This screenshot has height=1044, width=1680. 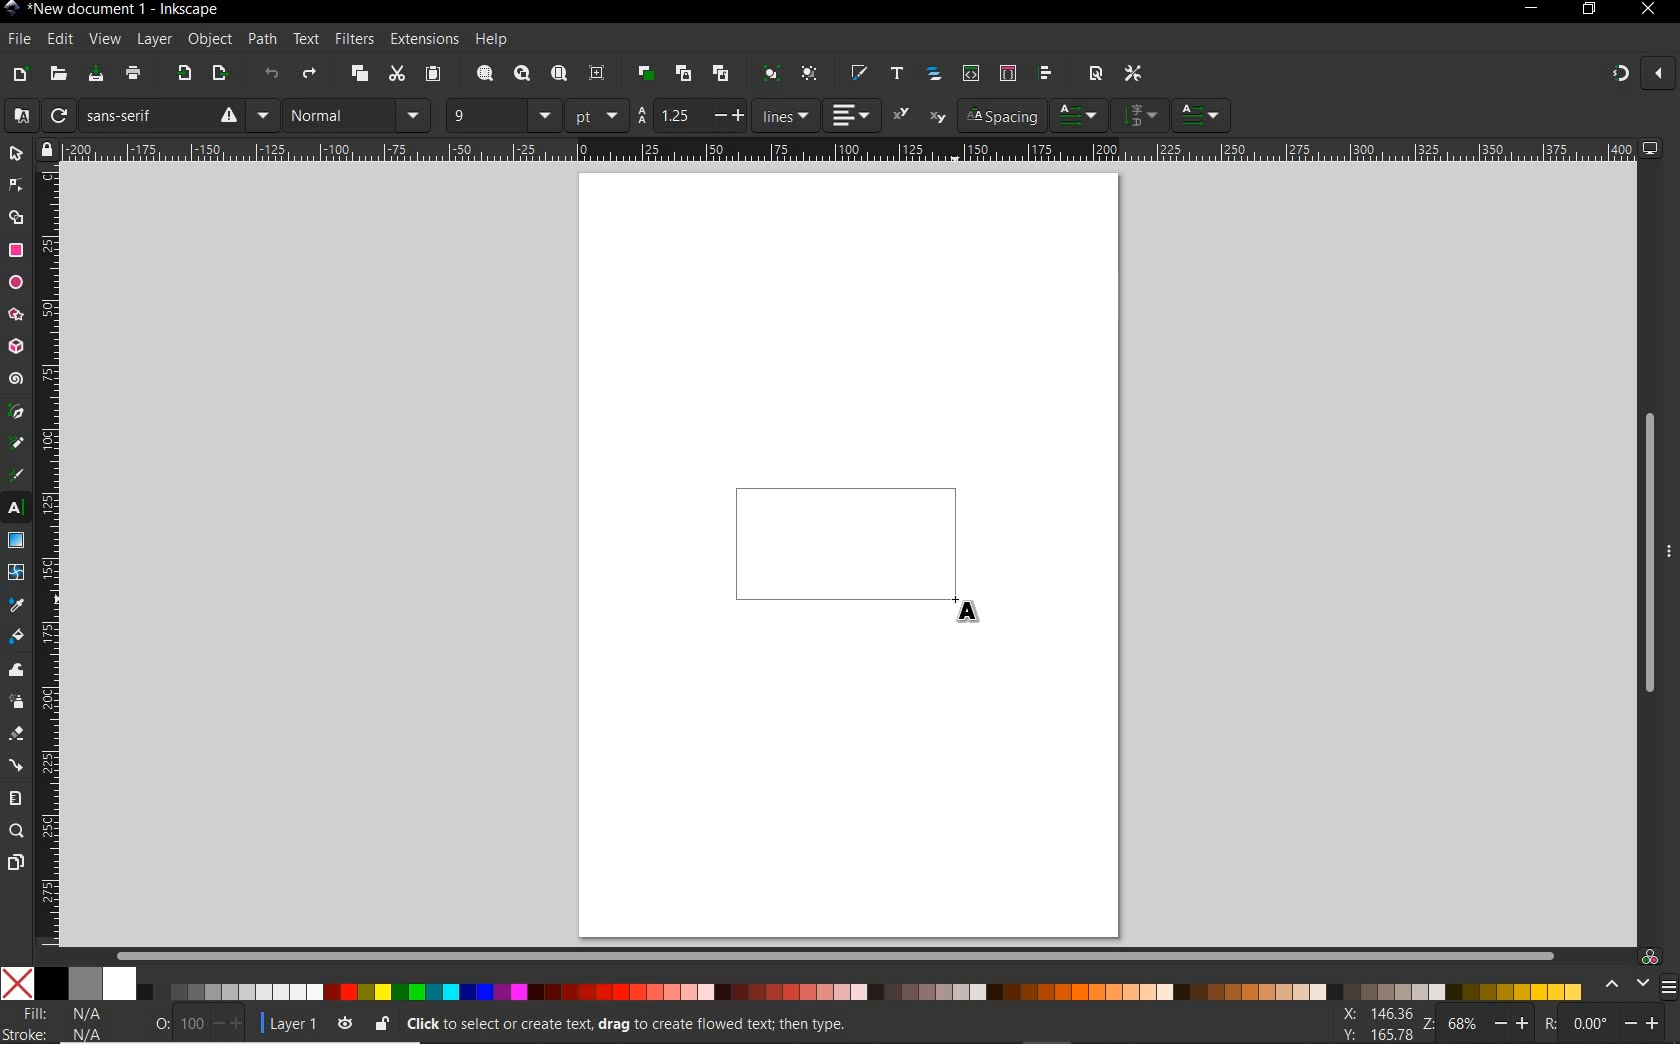 What do you see at coordinates (161, 115) in the screenshot?
I see `sans-serif` at bounding box center [161, 115].